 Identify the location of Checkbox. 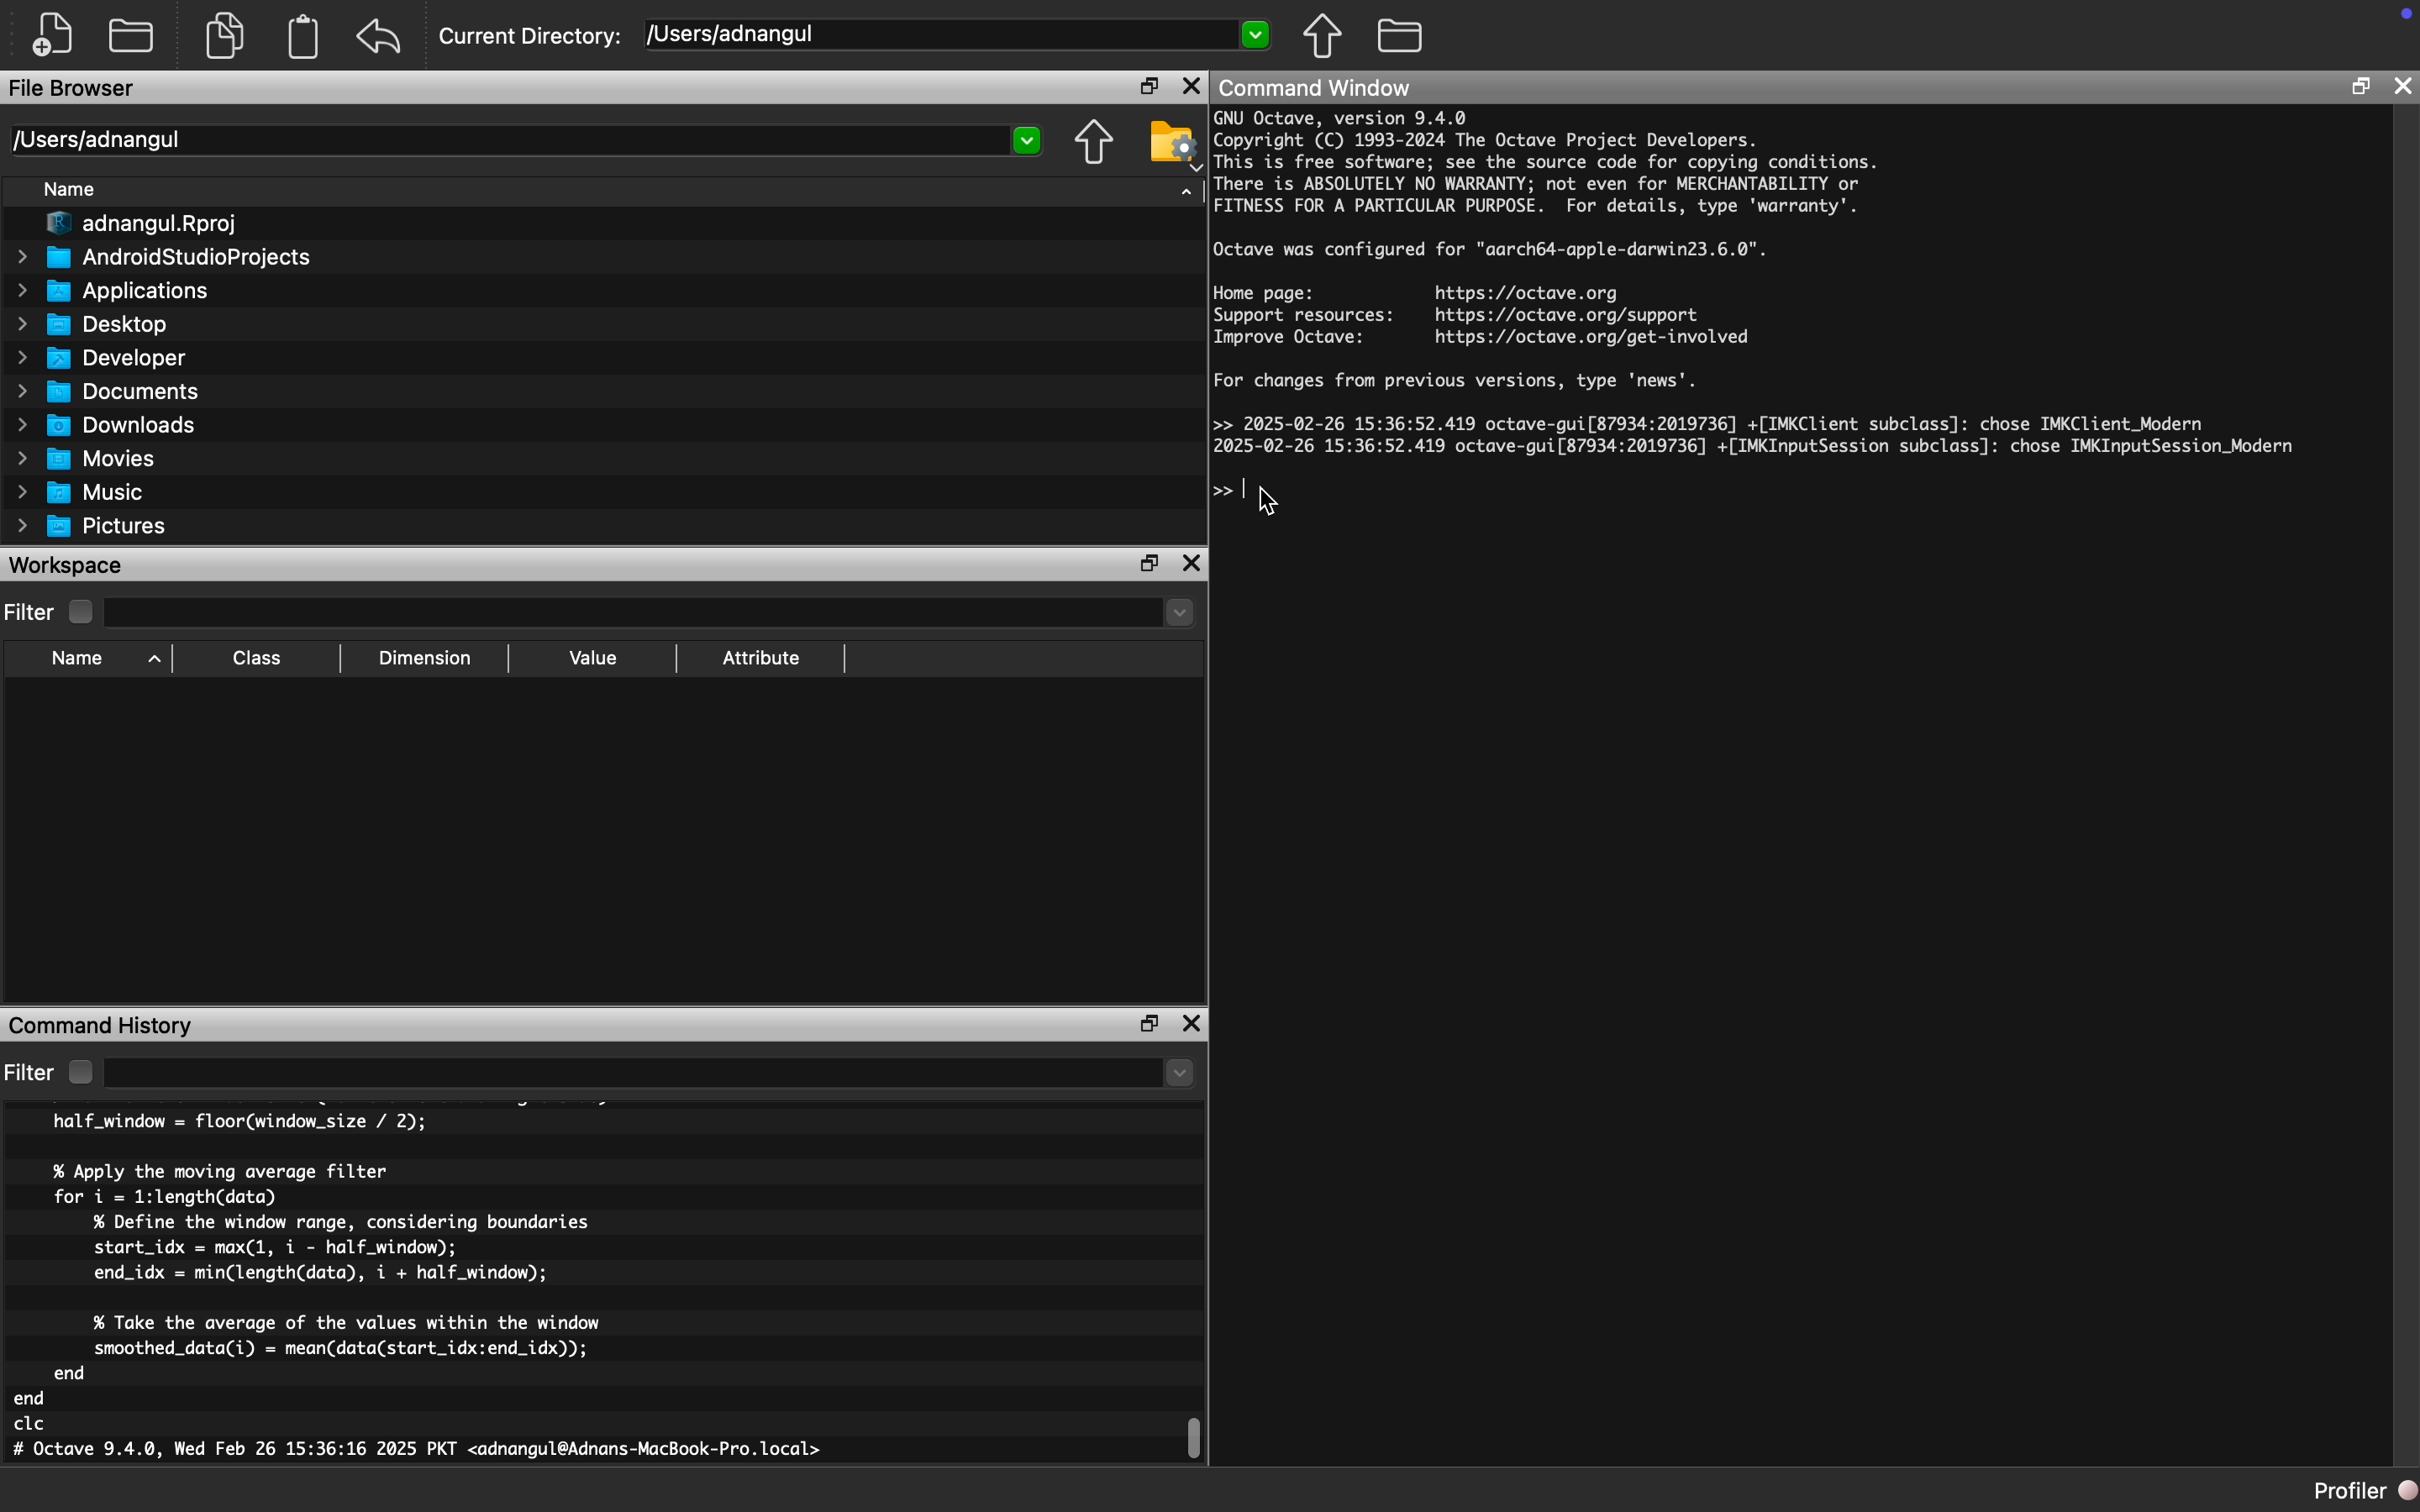
(81, 1072).